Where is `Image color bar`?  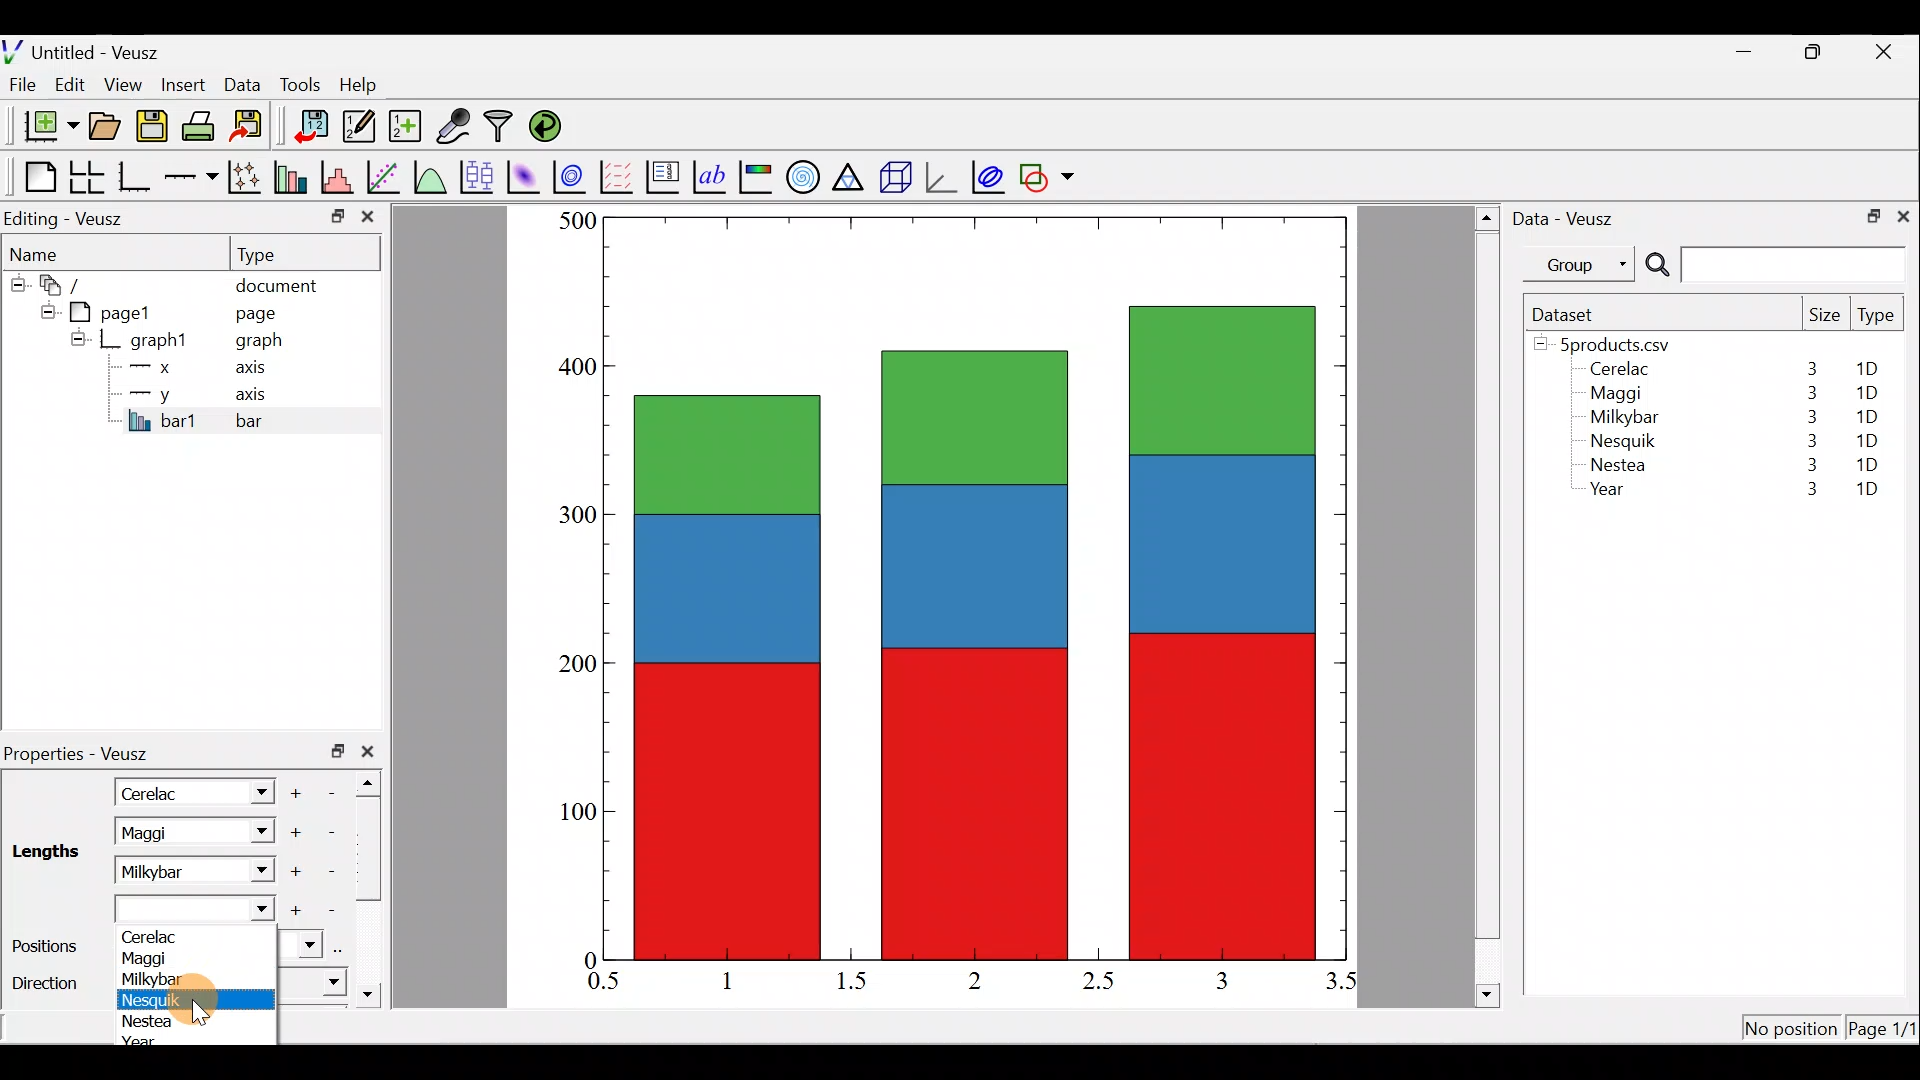 Image color bar is located at coordinates (757, 176).